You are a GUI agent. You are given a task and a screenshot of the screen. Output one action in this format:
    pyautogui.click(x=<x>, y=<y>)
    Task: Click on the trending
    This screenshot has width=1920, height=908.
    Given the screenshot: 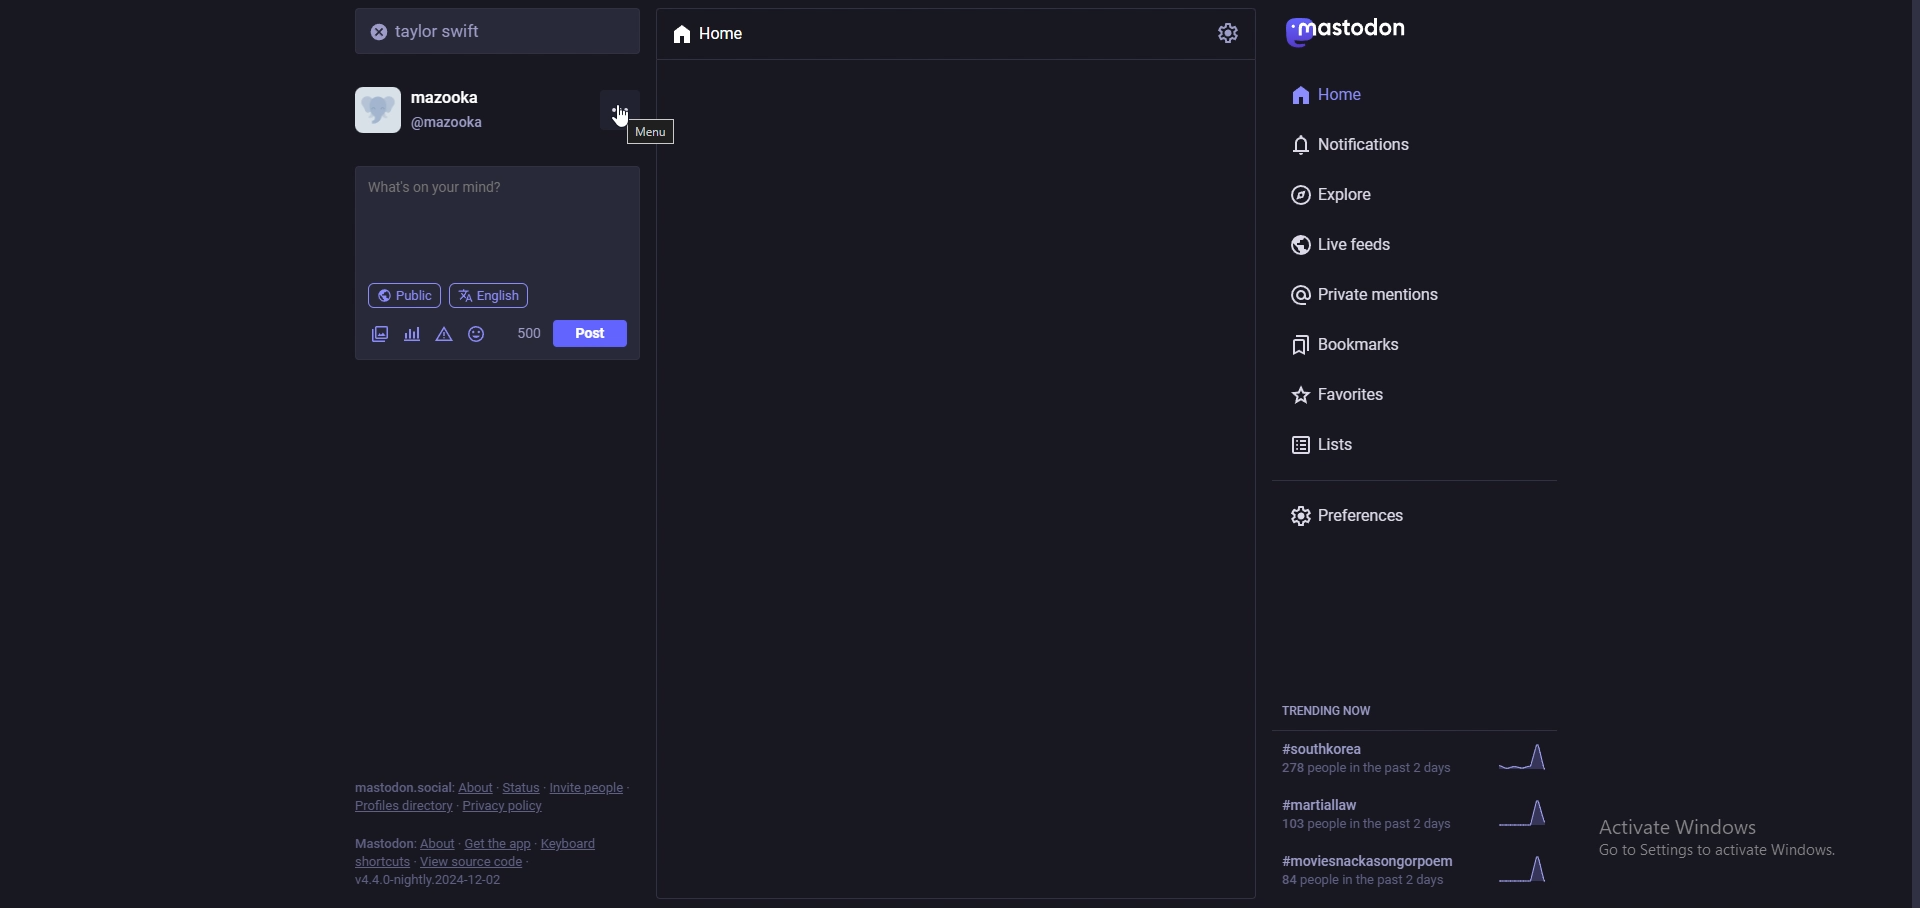 What is the action you would take?
    pyautogui.click(x=1423, y=760)
    